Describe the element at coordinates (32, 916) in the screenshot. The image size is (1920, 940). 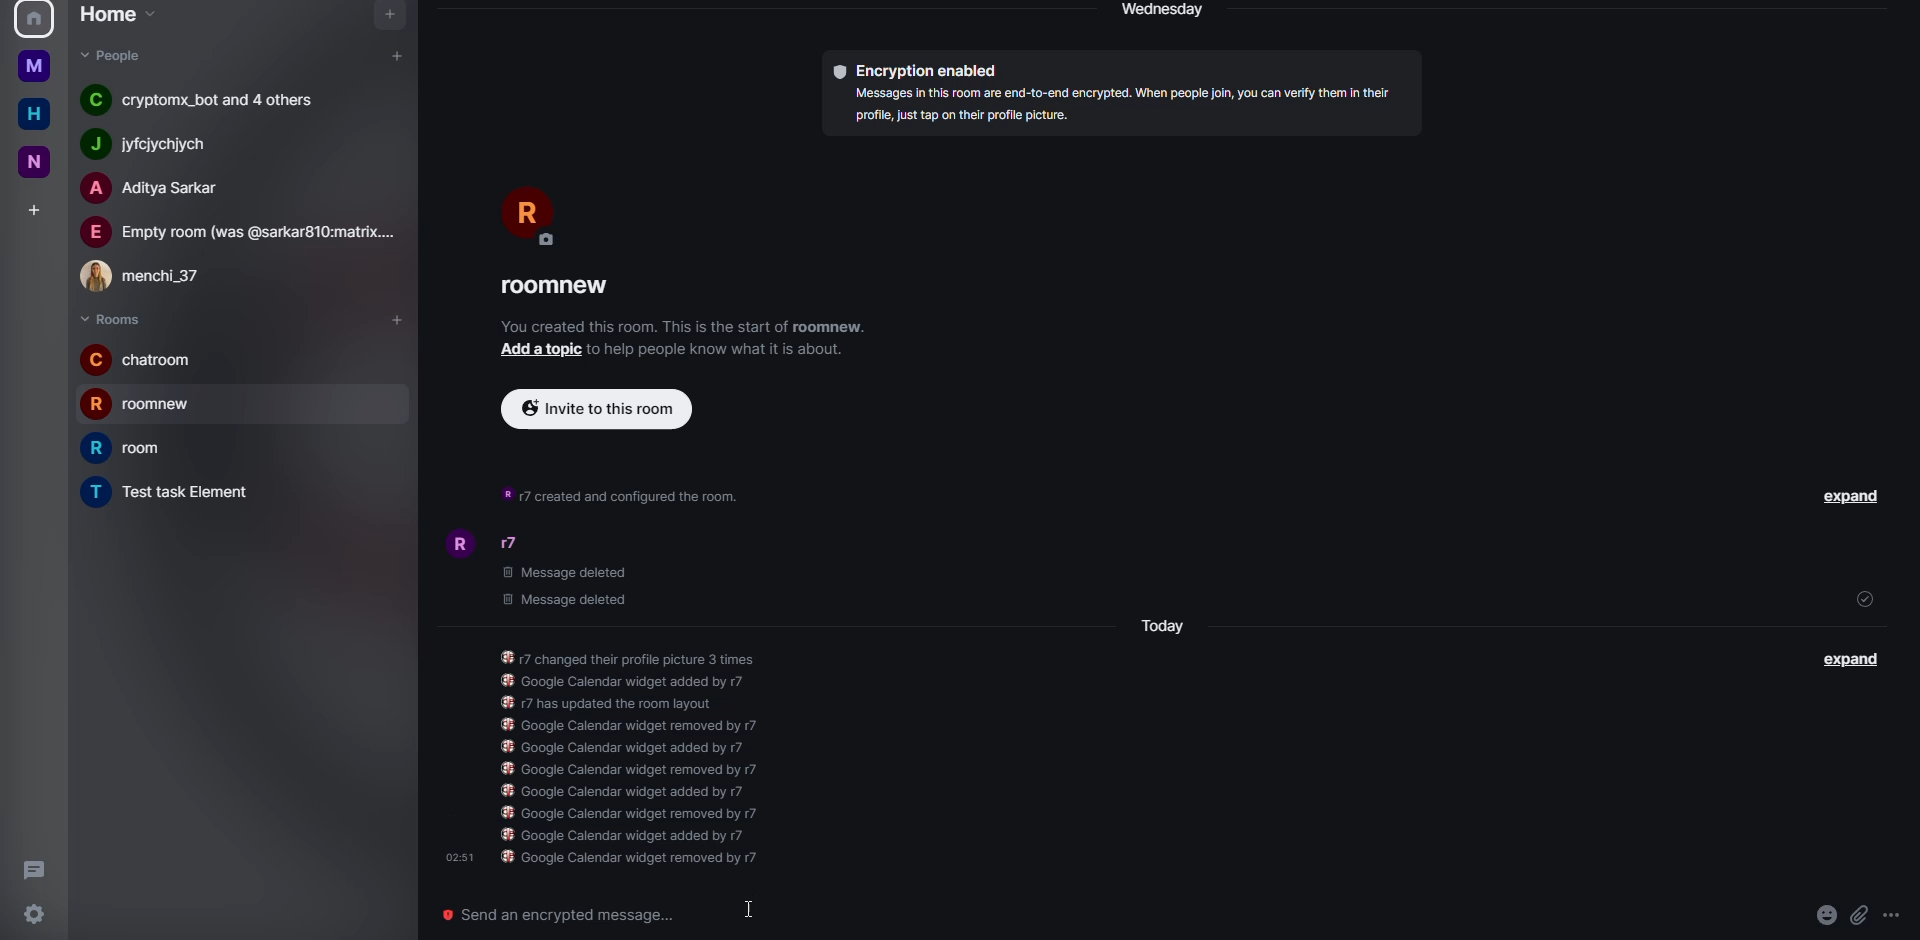
I see `settings` at that location.